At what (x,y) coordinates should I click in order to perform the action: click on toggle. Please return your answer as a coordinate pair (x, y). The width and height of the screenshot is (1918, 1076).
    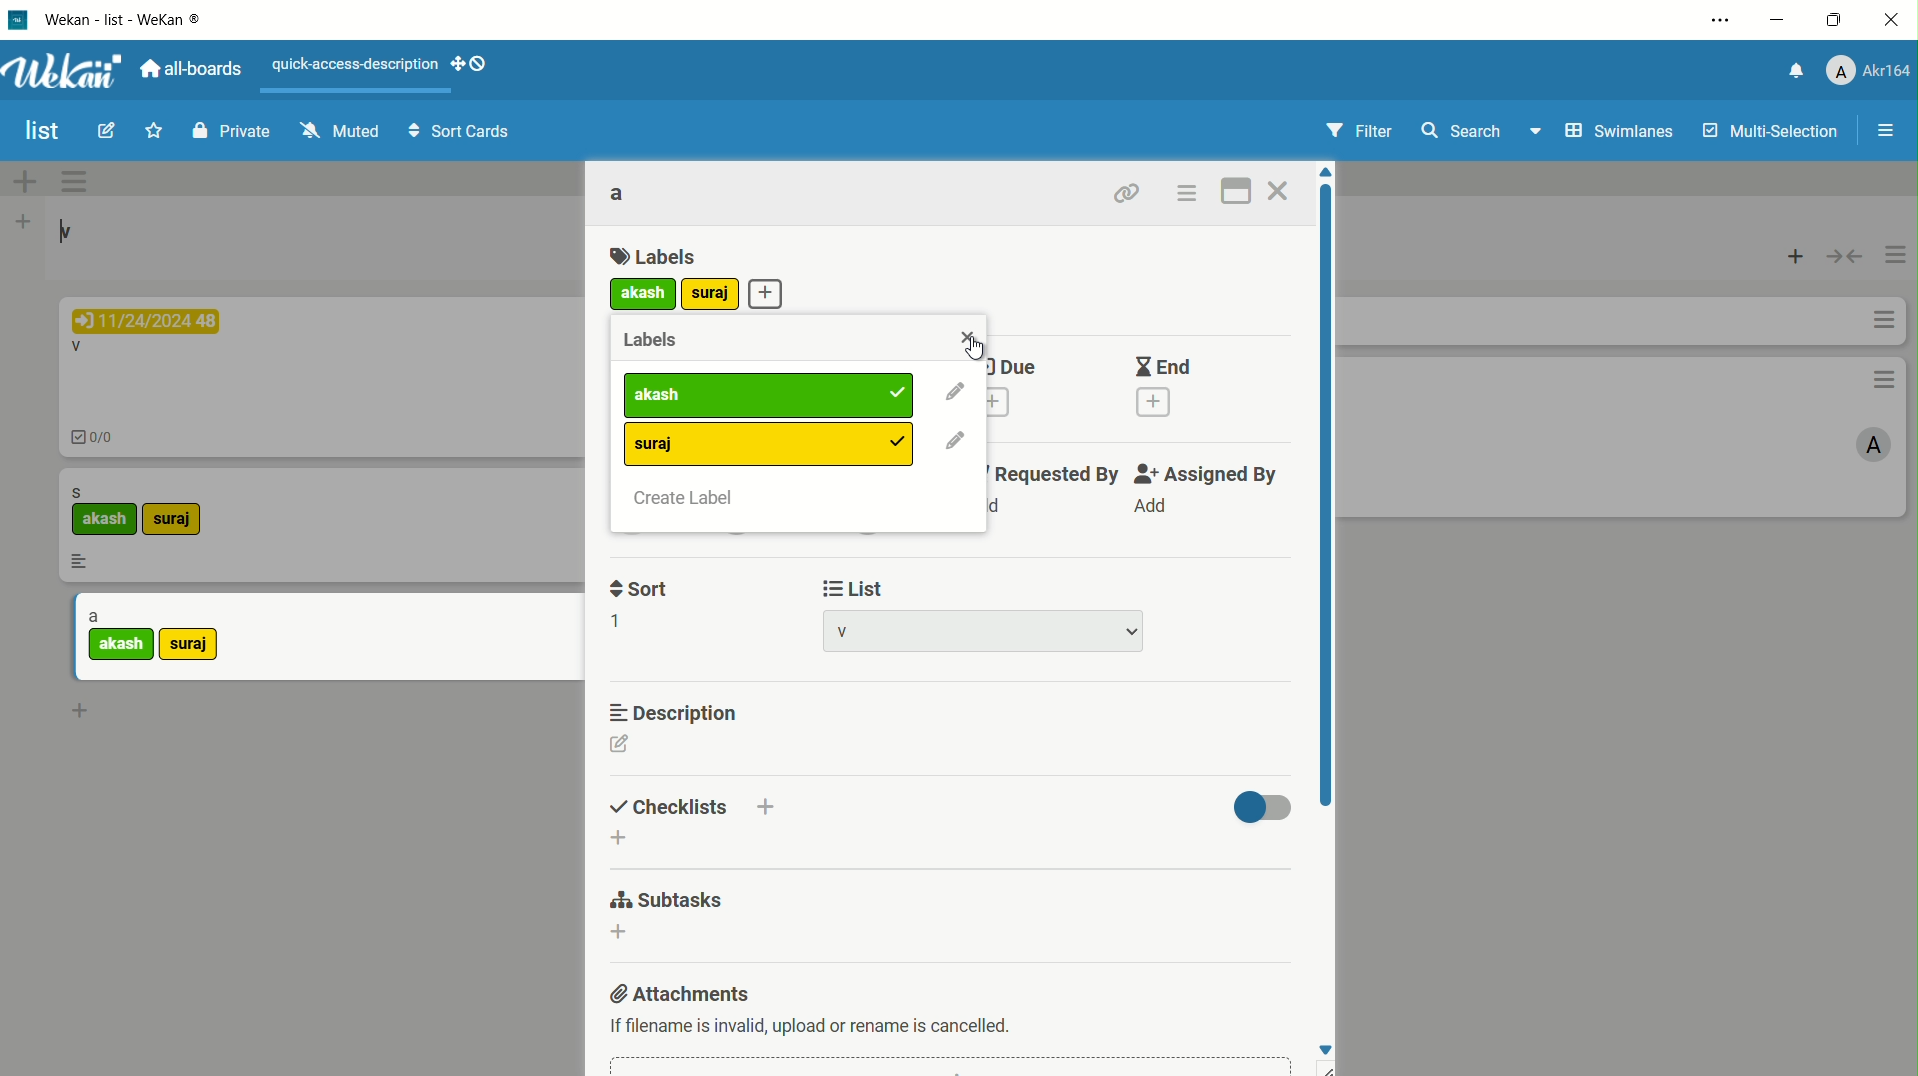
    Looking at the image, I should click on (1845, 259).